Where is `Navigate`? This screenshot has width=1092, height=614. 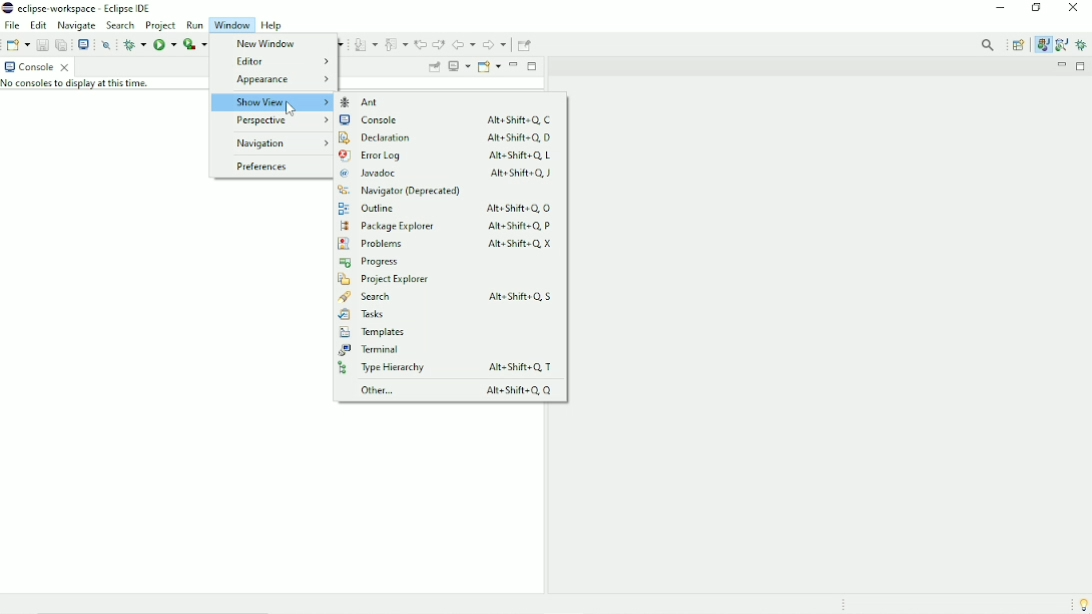 Navigate is located at coordinates (78, 25).